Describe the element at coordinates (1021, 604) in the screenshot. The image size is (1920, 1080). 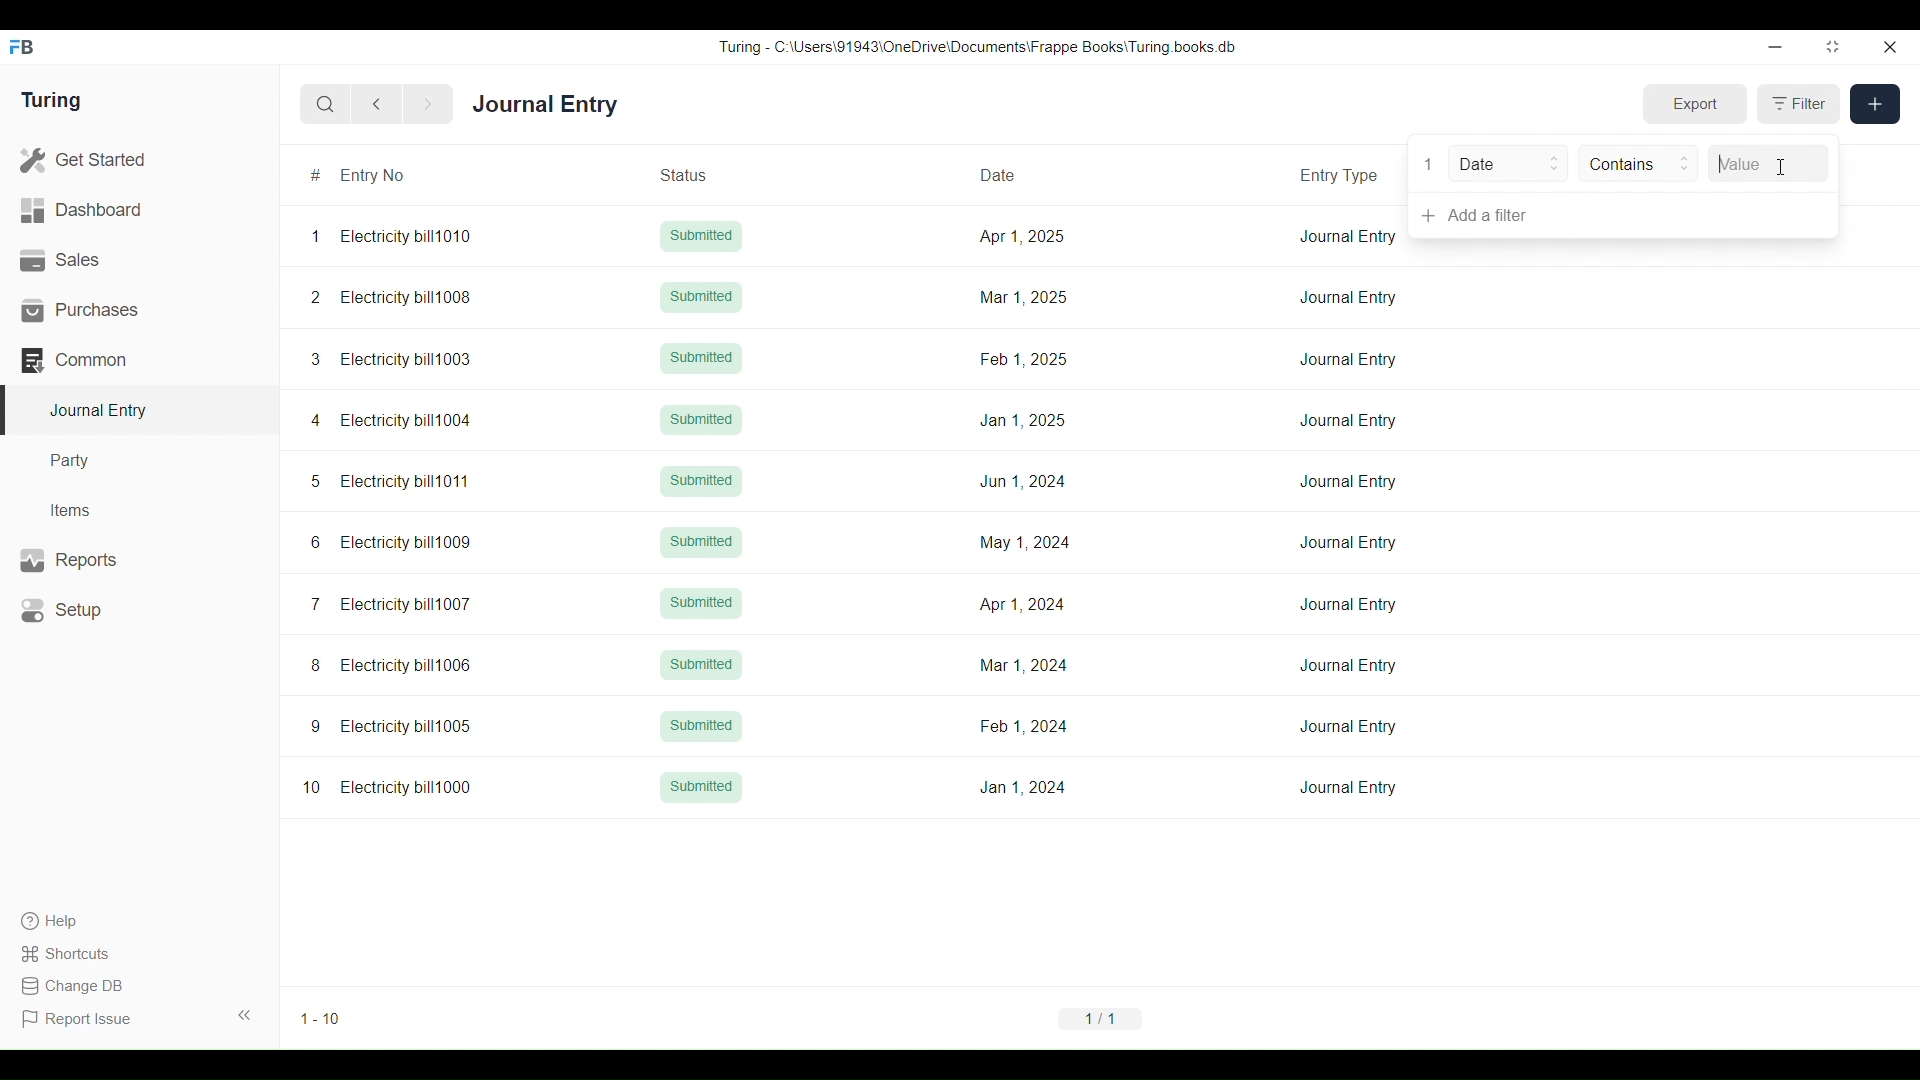
I see `Apr 1, 2024` at that location.